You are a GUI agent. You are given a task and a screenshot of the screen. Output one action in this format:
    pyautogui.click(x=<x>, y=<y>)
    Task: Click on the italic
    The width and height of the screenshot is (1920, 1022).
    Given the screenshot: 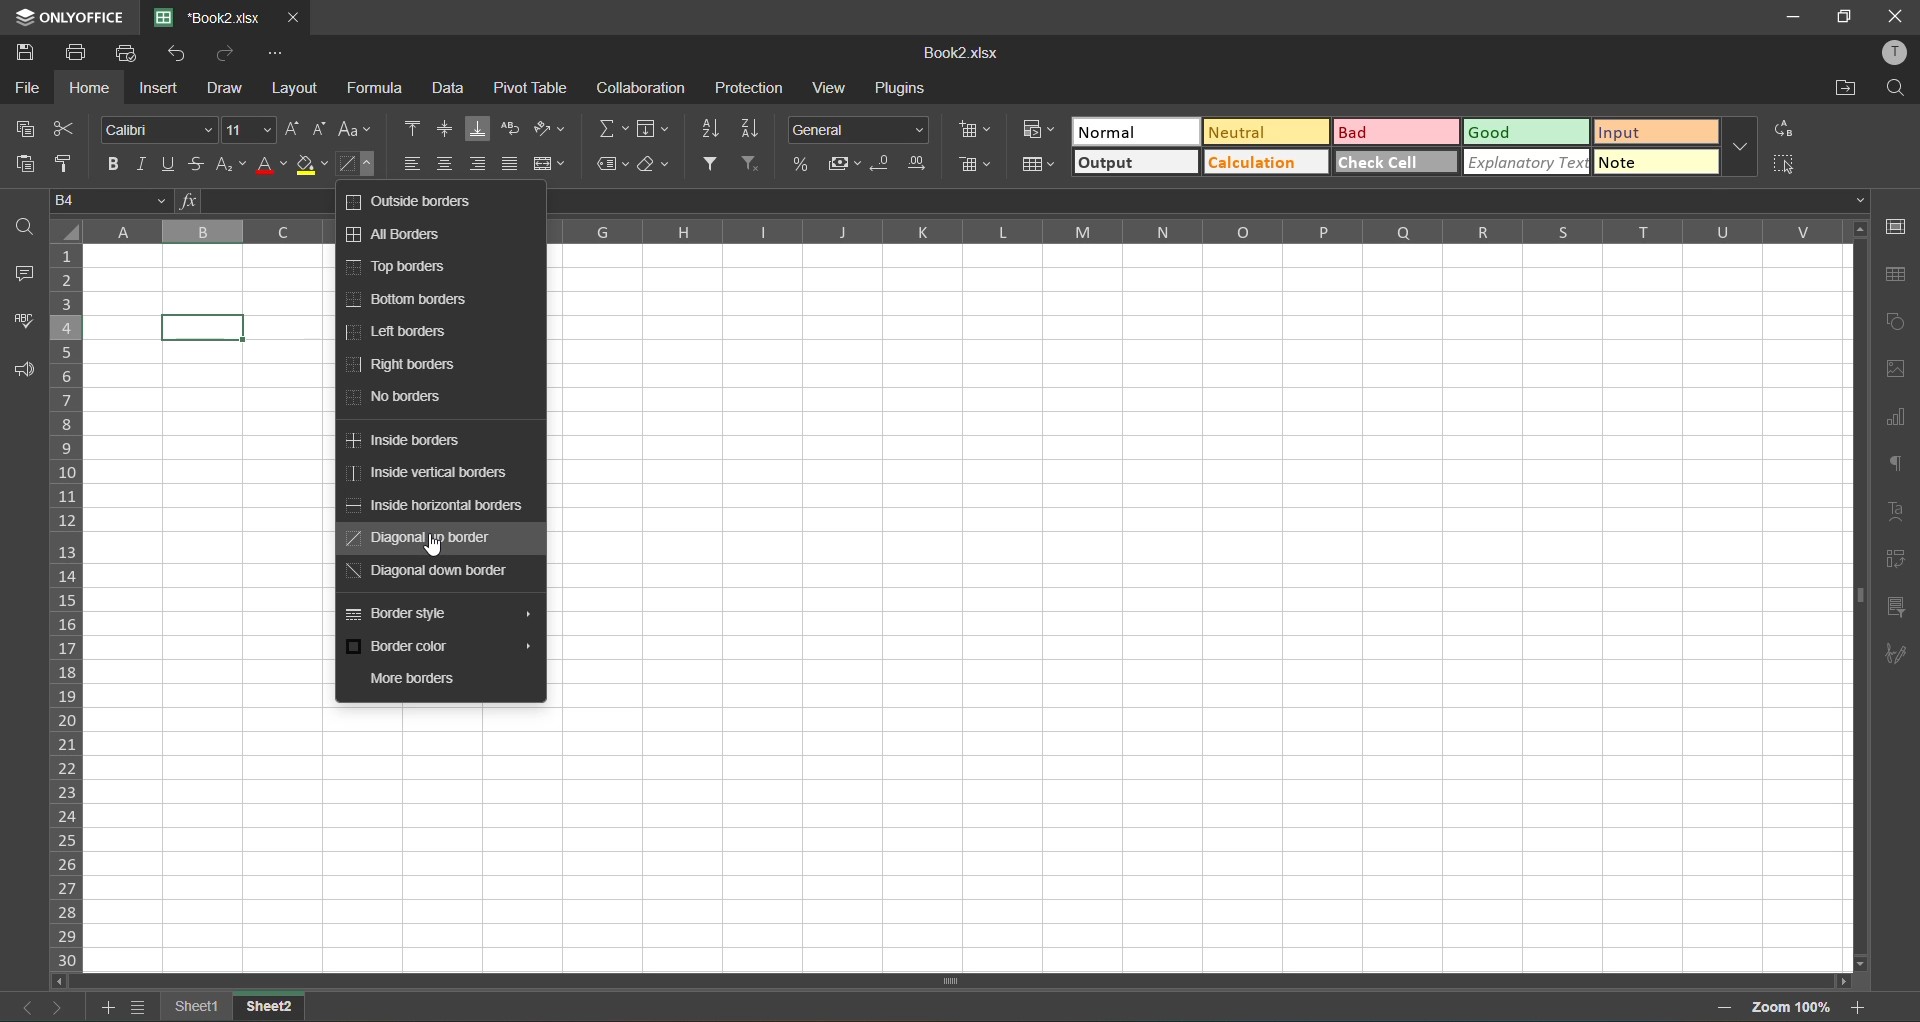 What is the action you would take?
    pyautogui.click(x=143, y=164)
    